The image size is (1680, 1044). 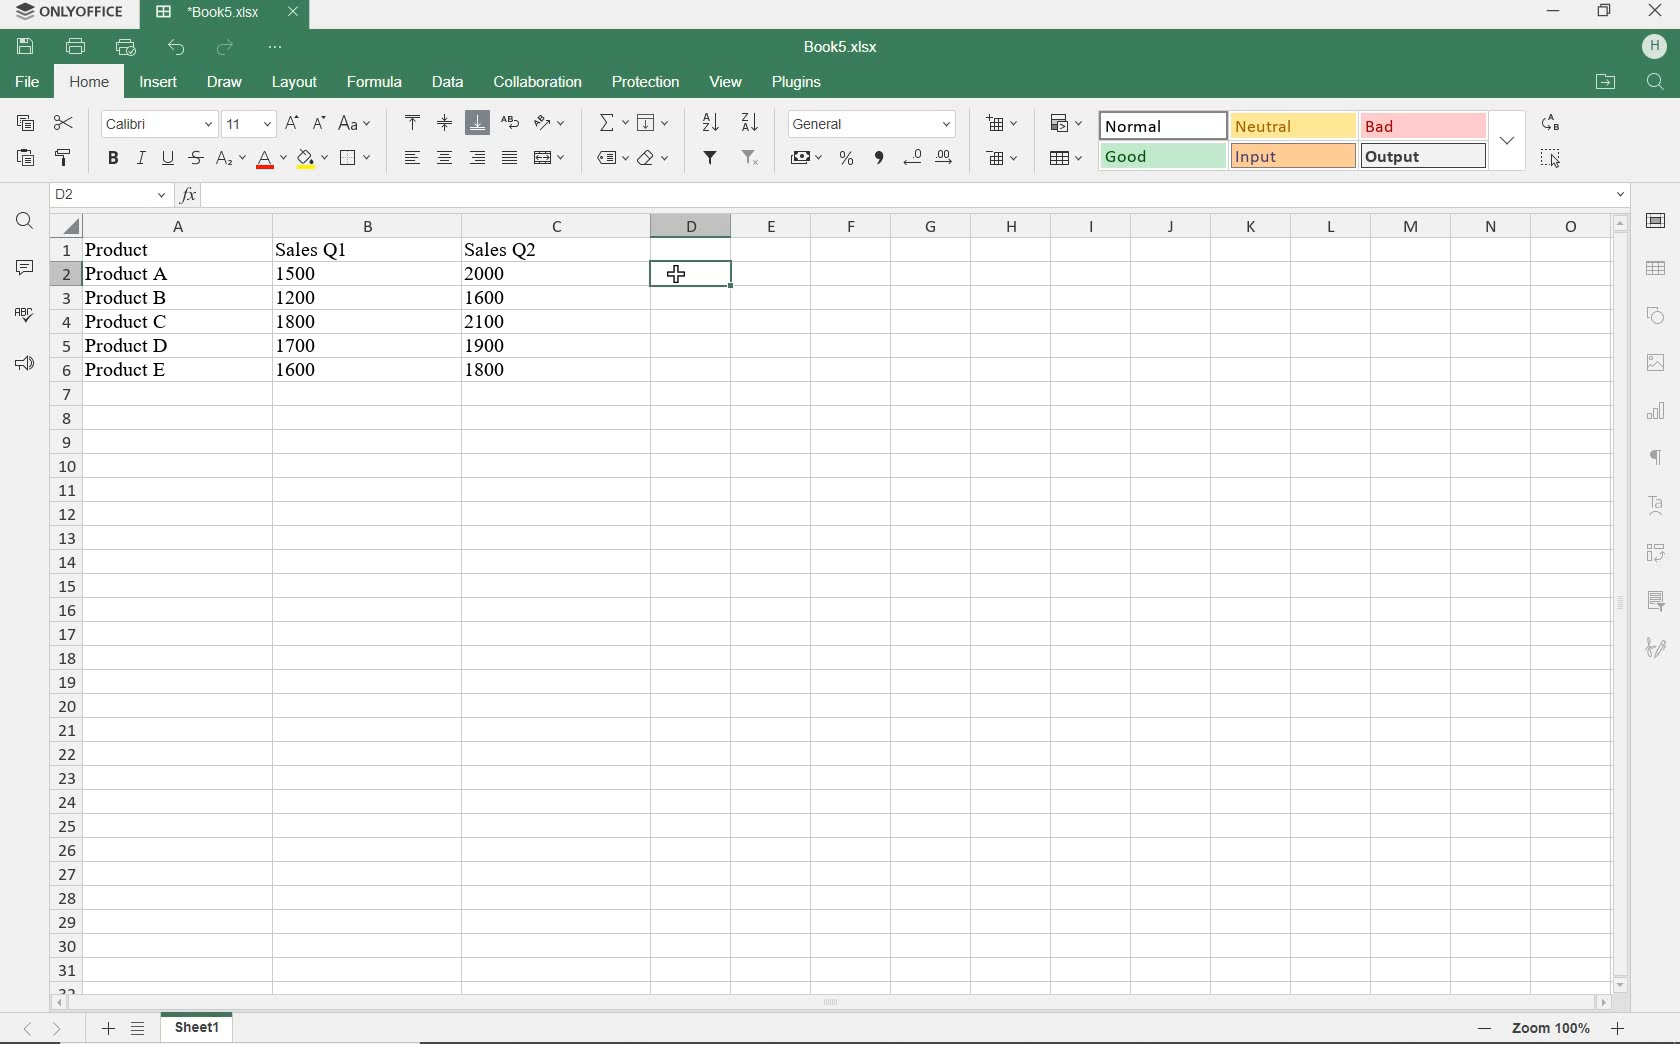 What do you see at coordinates (843, 48) in the screenshot?
I see `document name` at bounding box center [843, 48].